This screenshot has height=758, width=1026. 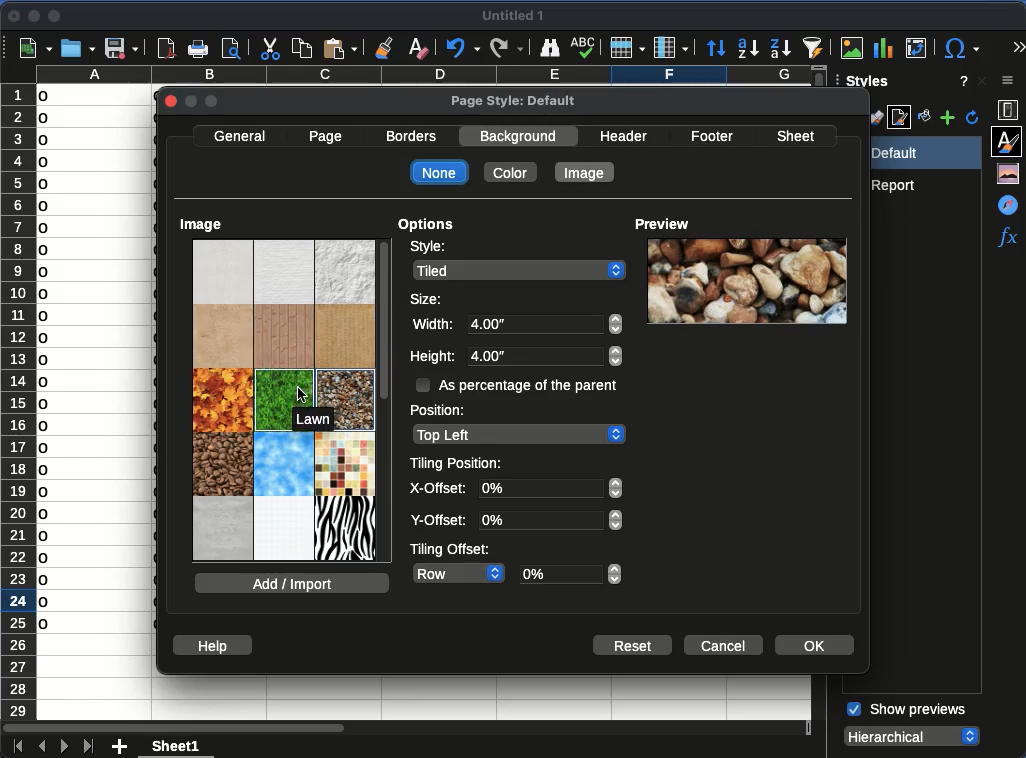 What do you see at coordinates (633, 645) in the screenshot?
I see `reset` at bounding box center [633, 645].